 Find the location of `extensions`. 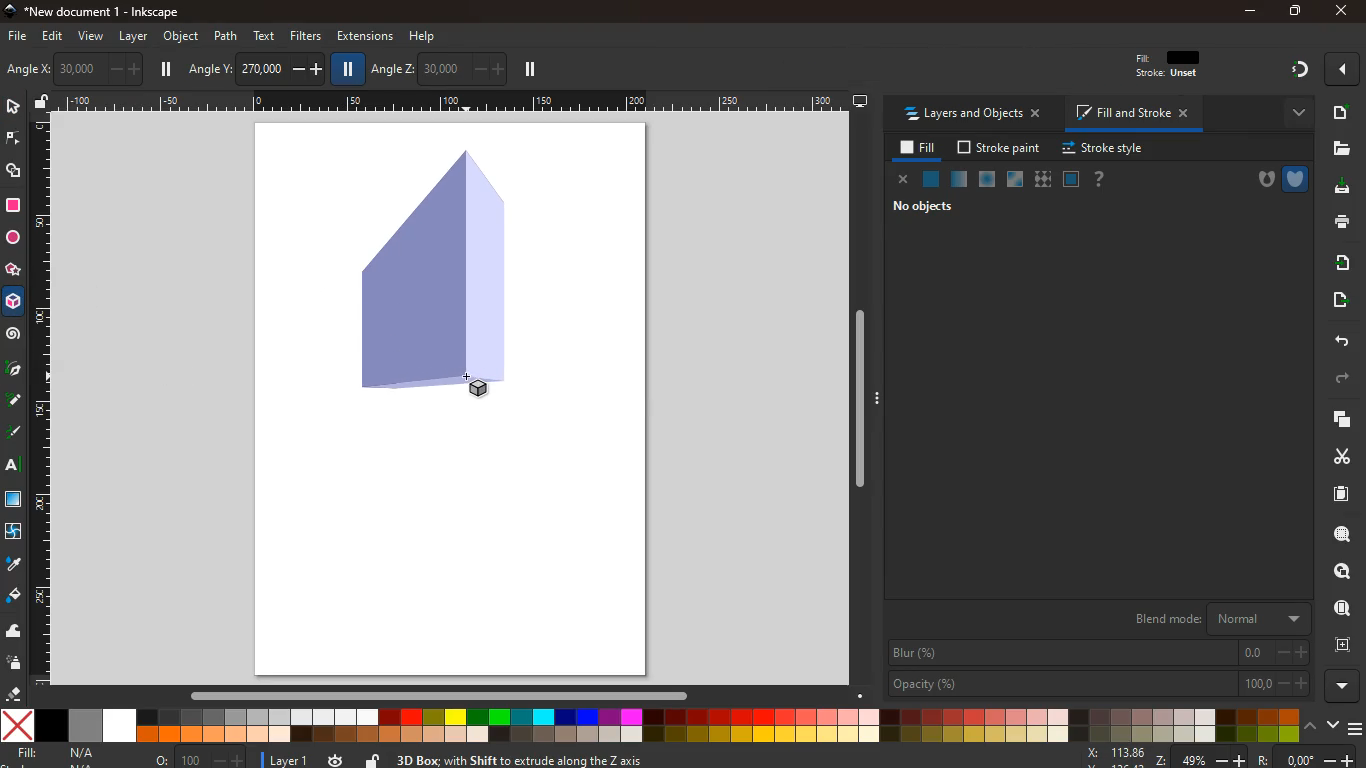

extensions is located at coordinates (364, 36).